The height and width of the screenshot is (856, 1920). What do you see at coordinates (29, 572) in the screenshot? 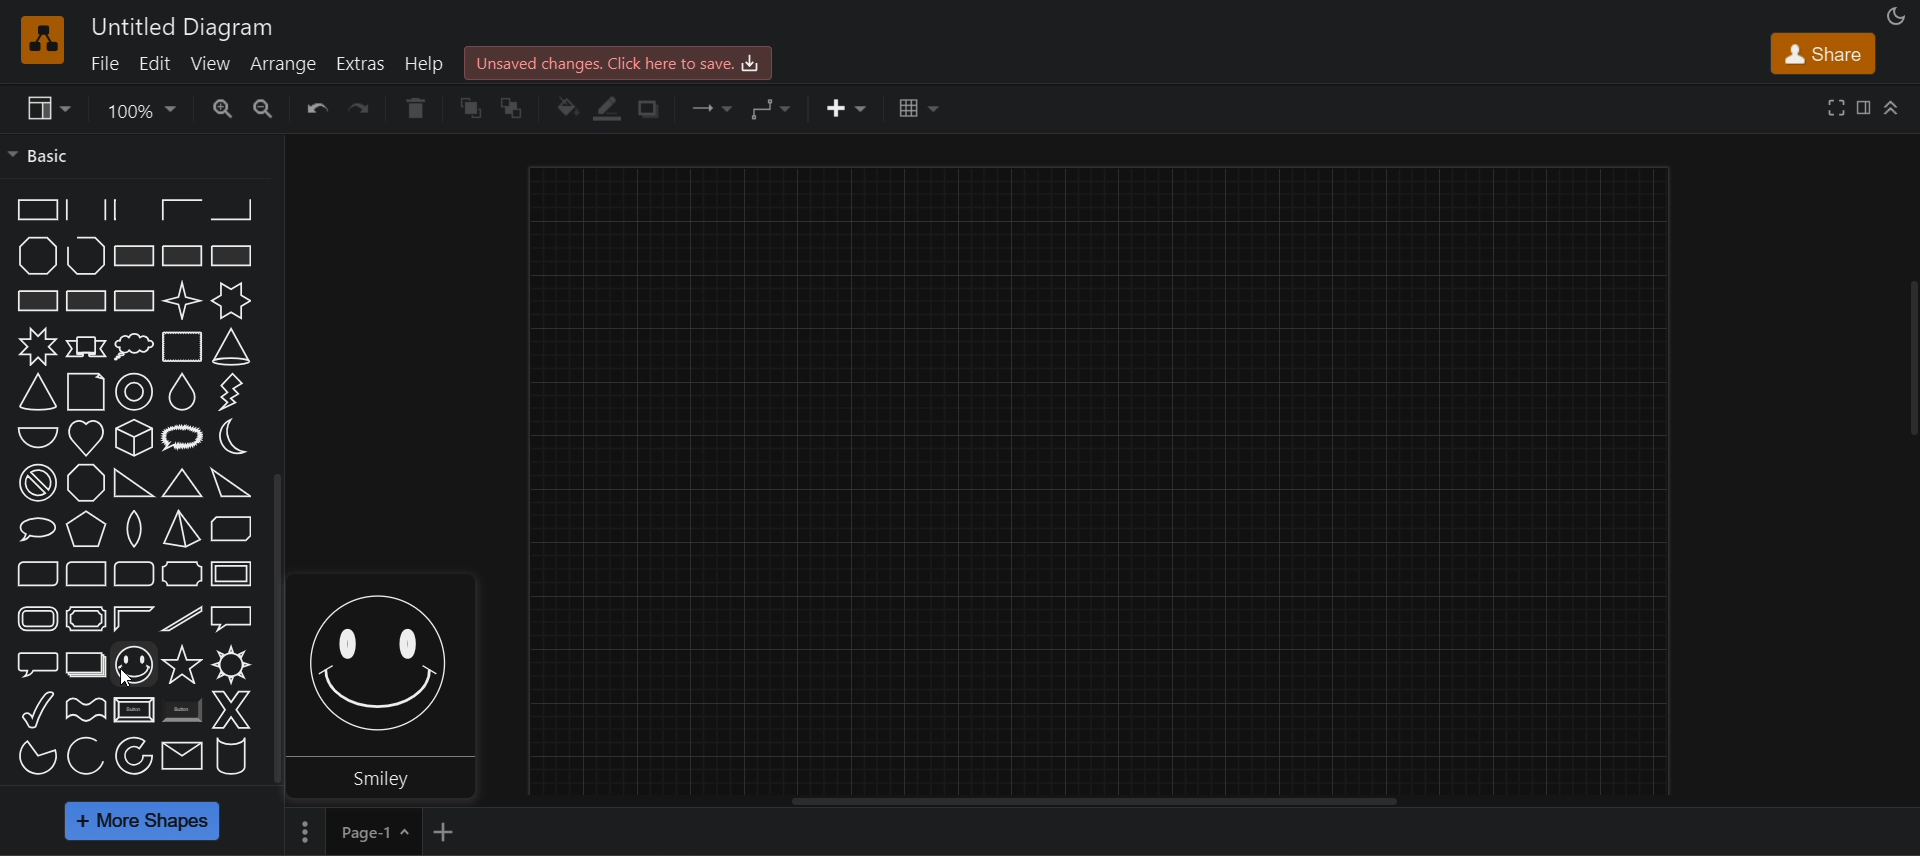
I see `diagonal rounded rectangle` at bounding box center [29, 572].